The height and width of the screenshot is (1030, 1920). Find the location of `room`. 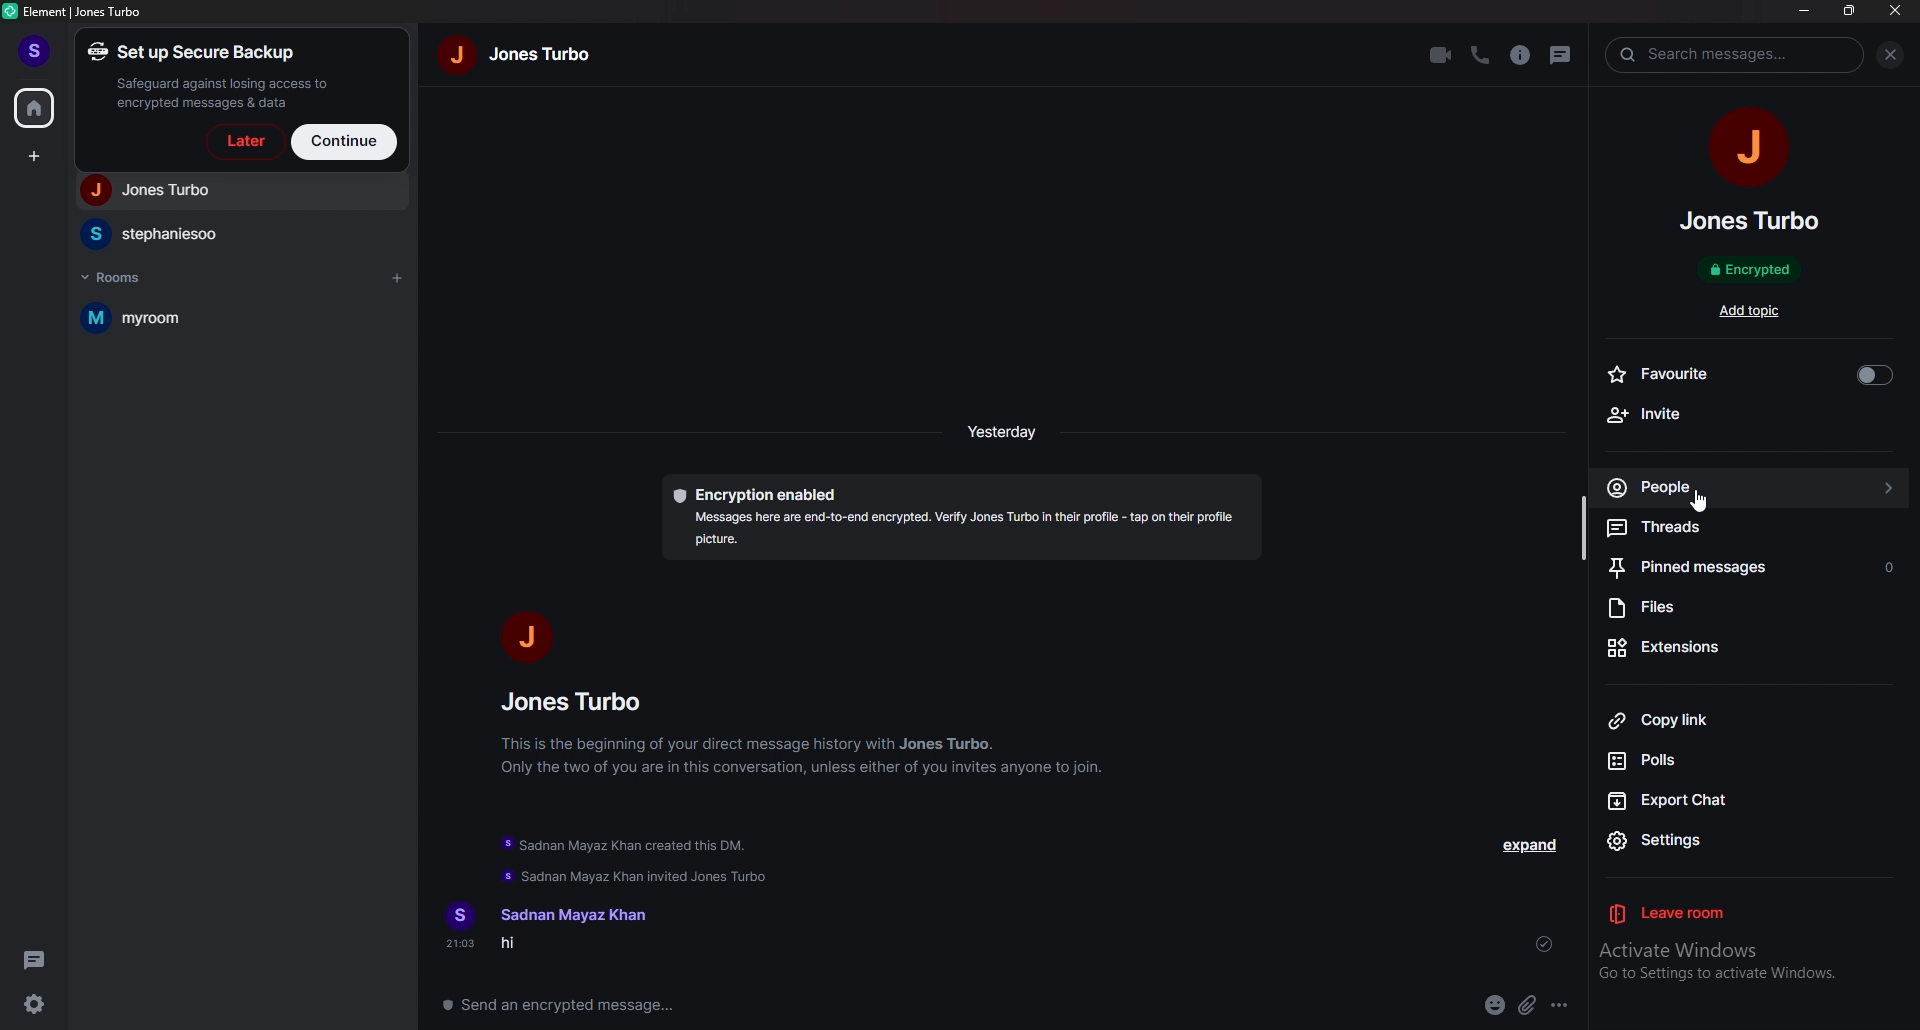

room is located at coordinates (230, 319).